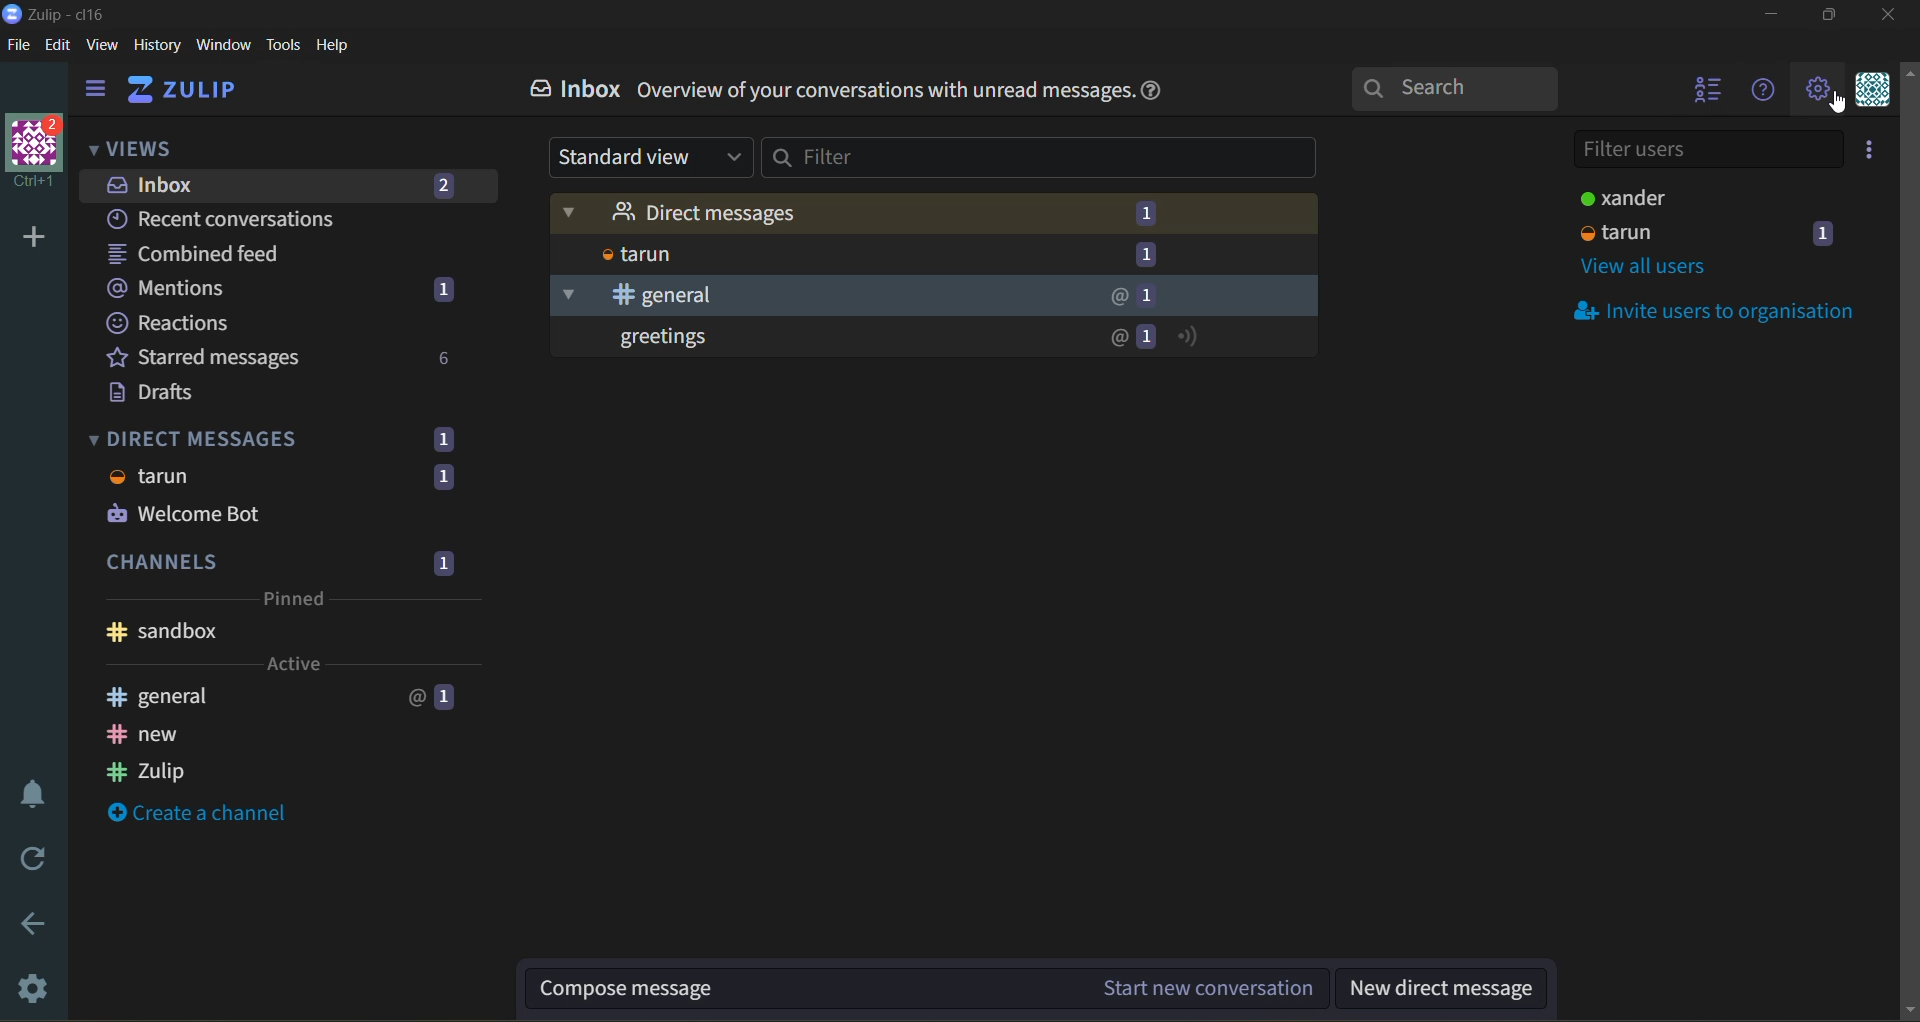 This screenshot has width=1920, height=1022. I want to click on new direct message, so click(1439, 992).